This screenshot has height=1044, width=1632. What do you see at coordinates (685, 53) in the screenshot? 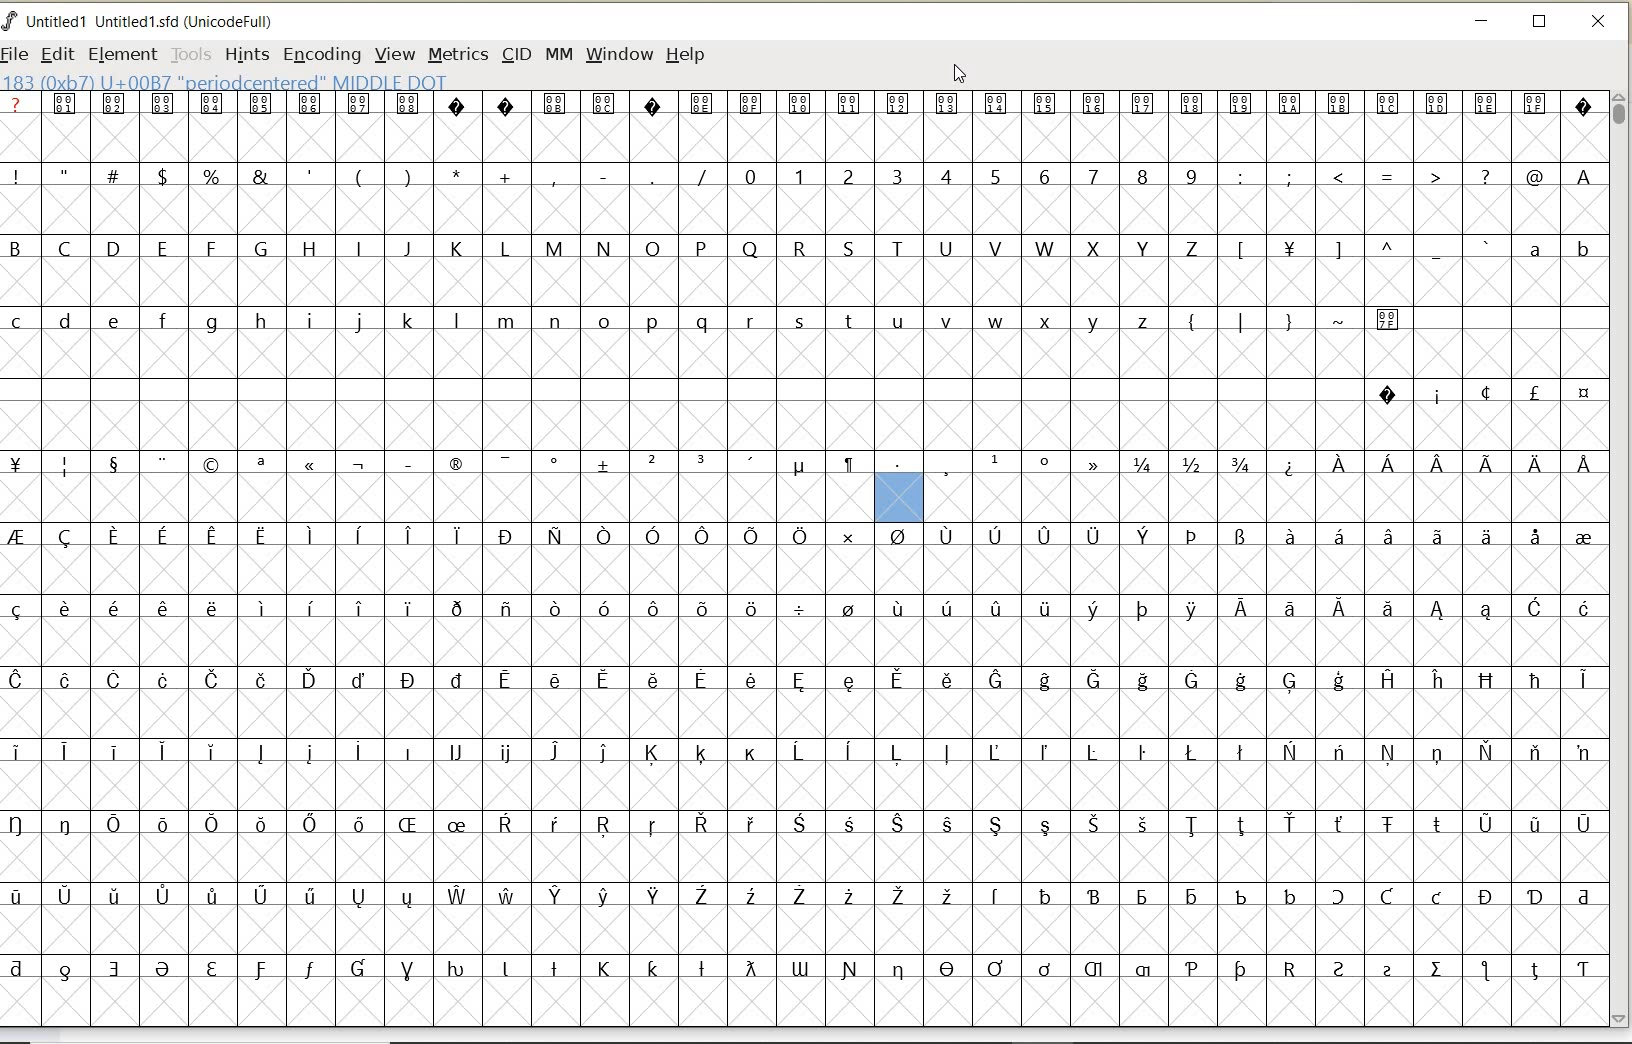
I see `HELP` at bounding box center [685, 53].